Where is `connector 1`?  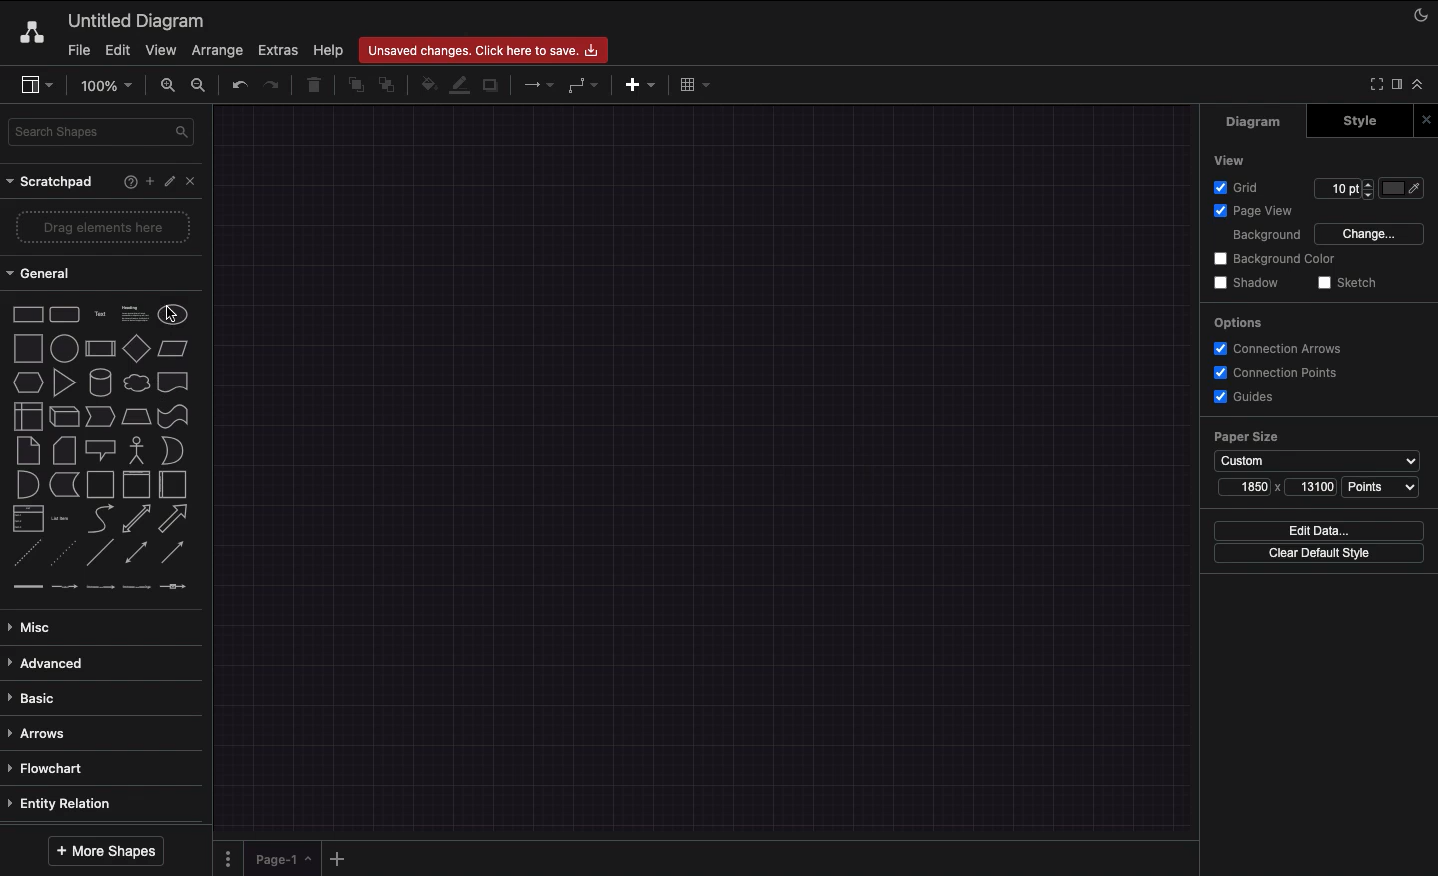
connector 1 is located at coordinates (25, 587).